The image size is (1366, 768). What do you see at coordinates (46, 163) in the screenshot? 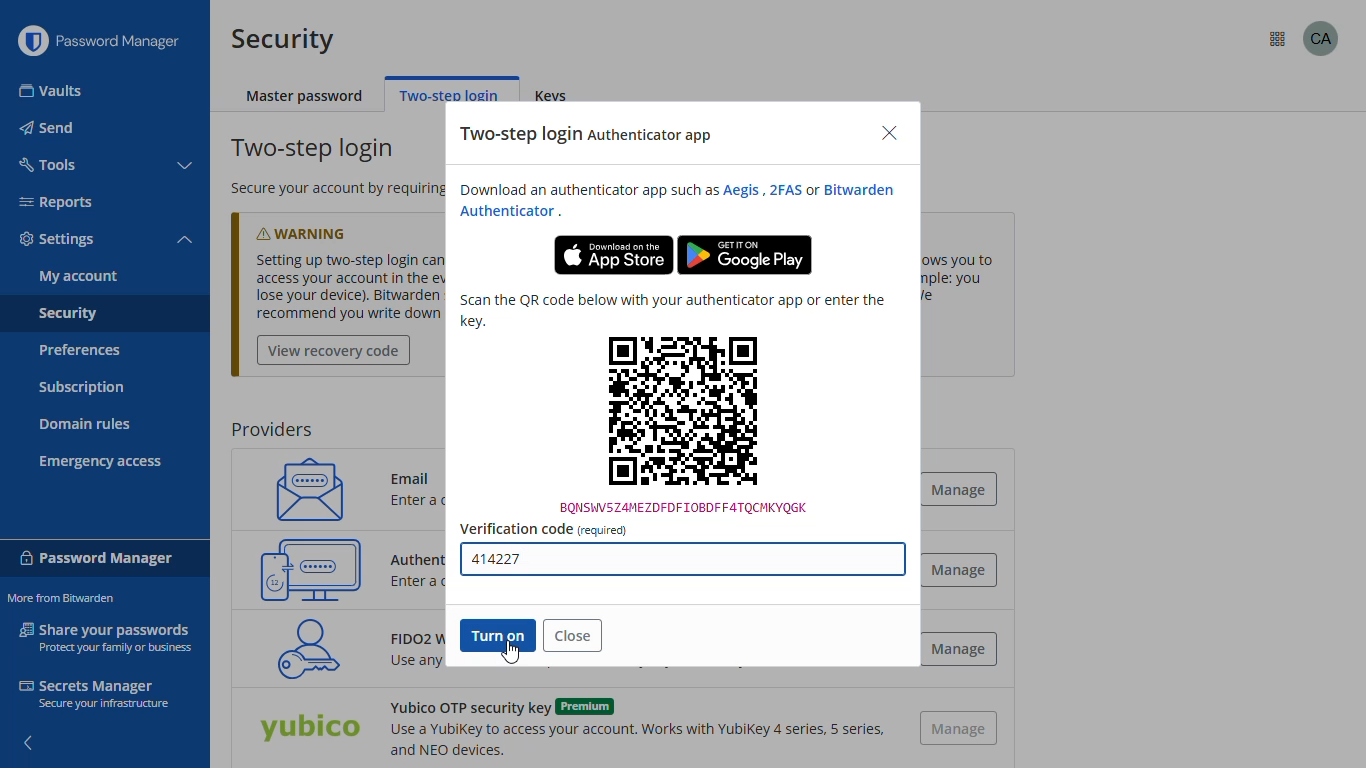
I see `tools` at bounding box center [46, 163].